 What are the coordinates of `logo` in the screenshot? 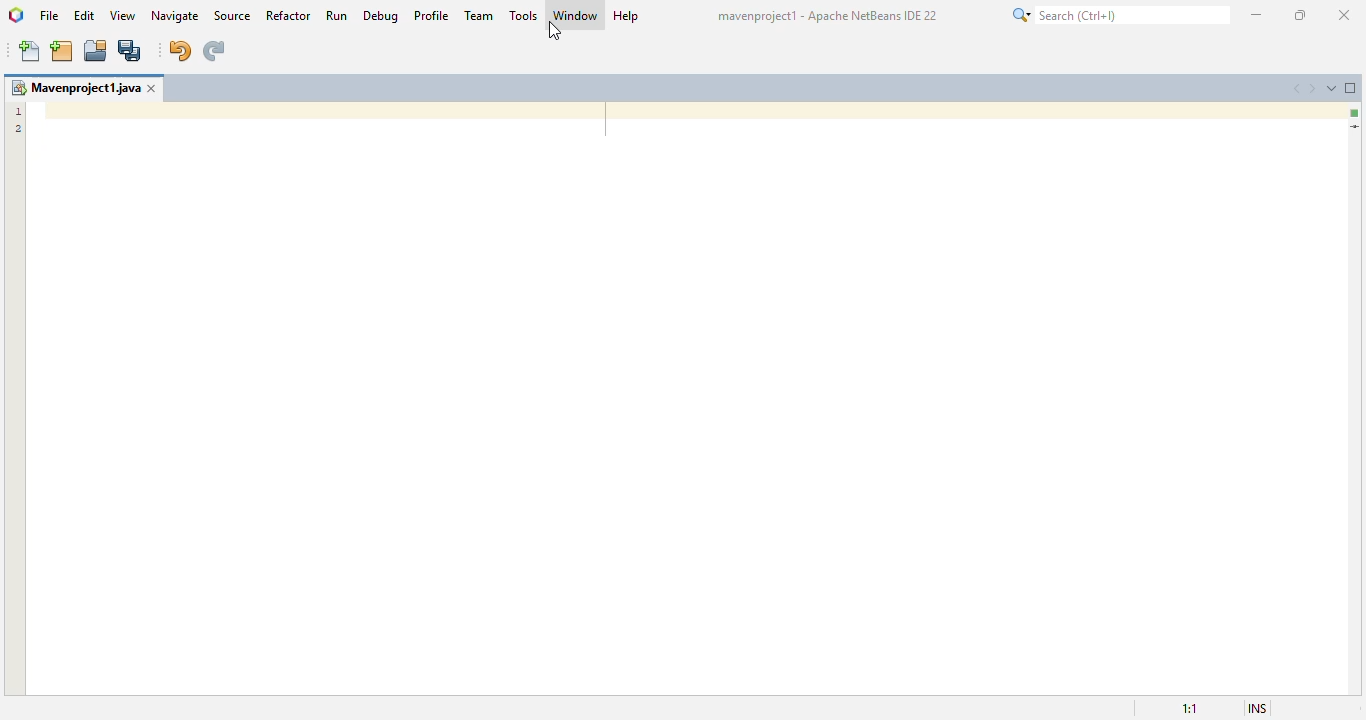 It's located at (16, 15).